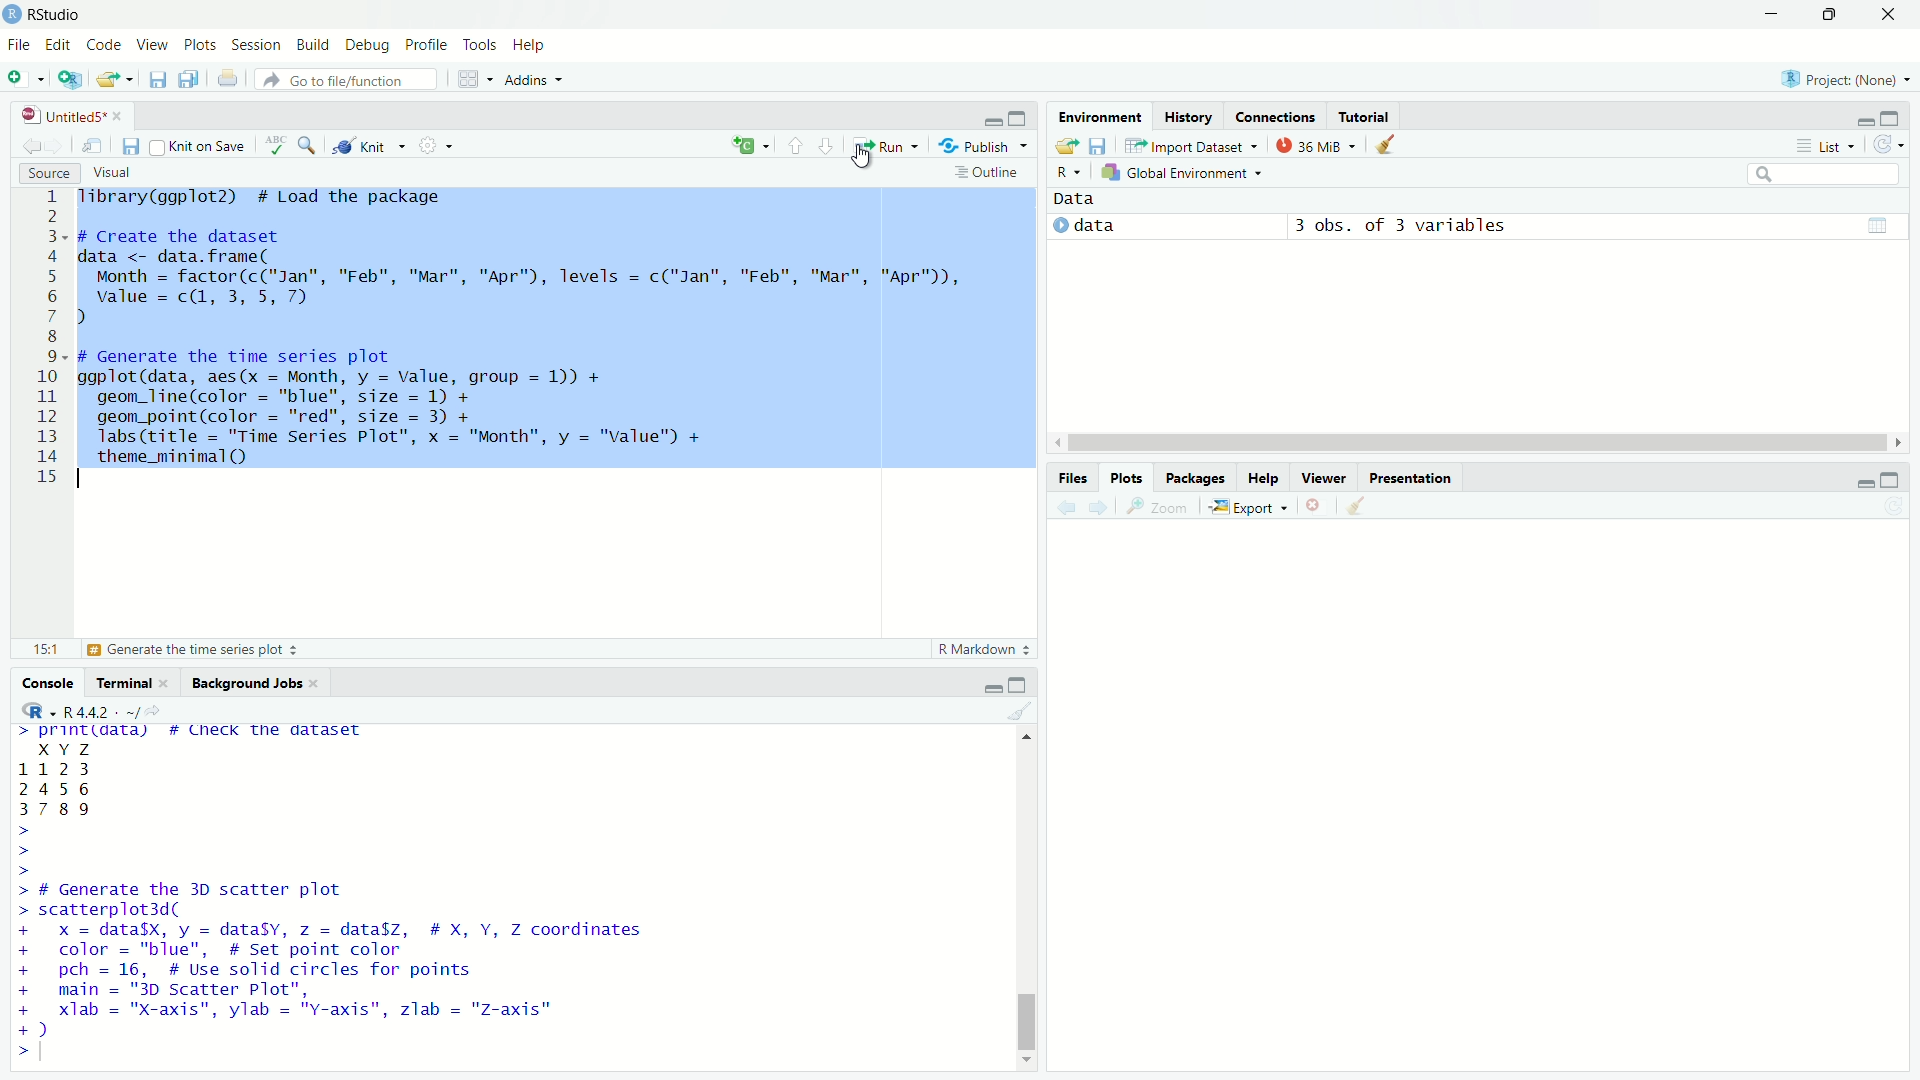 Image resolution: width=1920 pixels, height=1080 pixels. Describe the element at coordinates (1140, 226) in the screenshot. I see `data` at that location.